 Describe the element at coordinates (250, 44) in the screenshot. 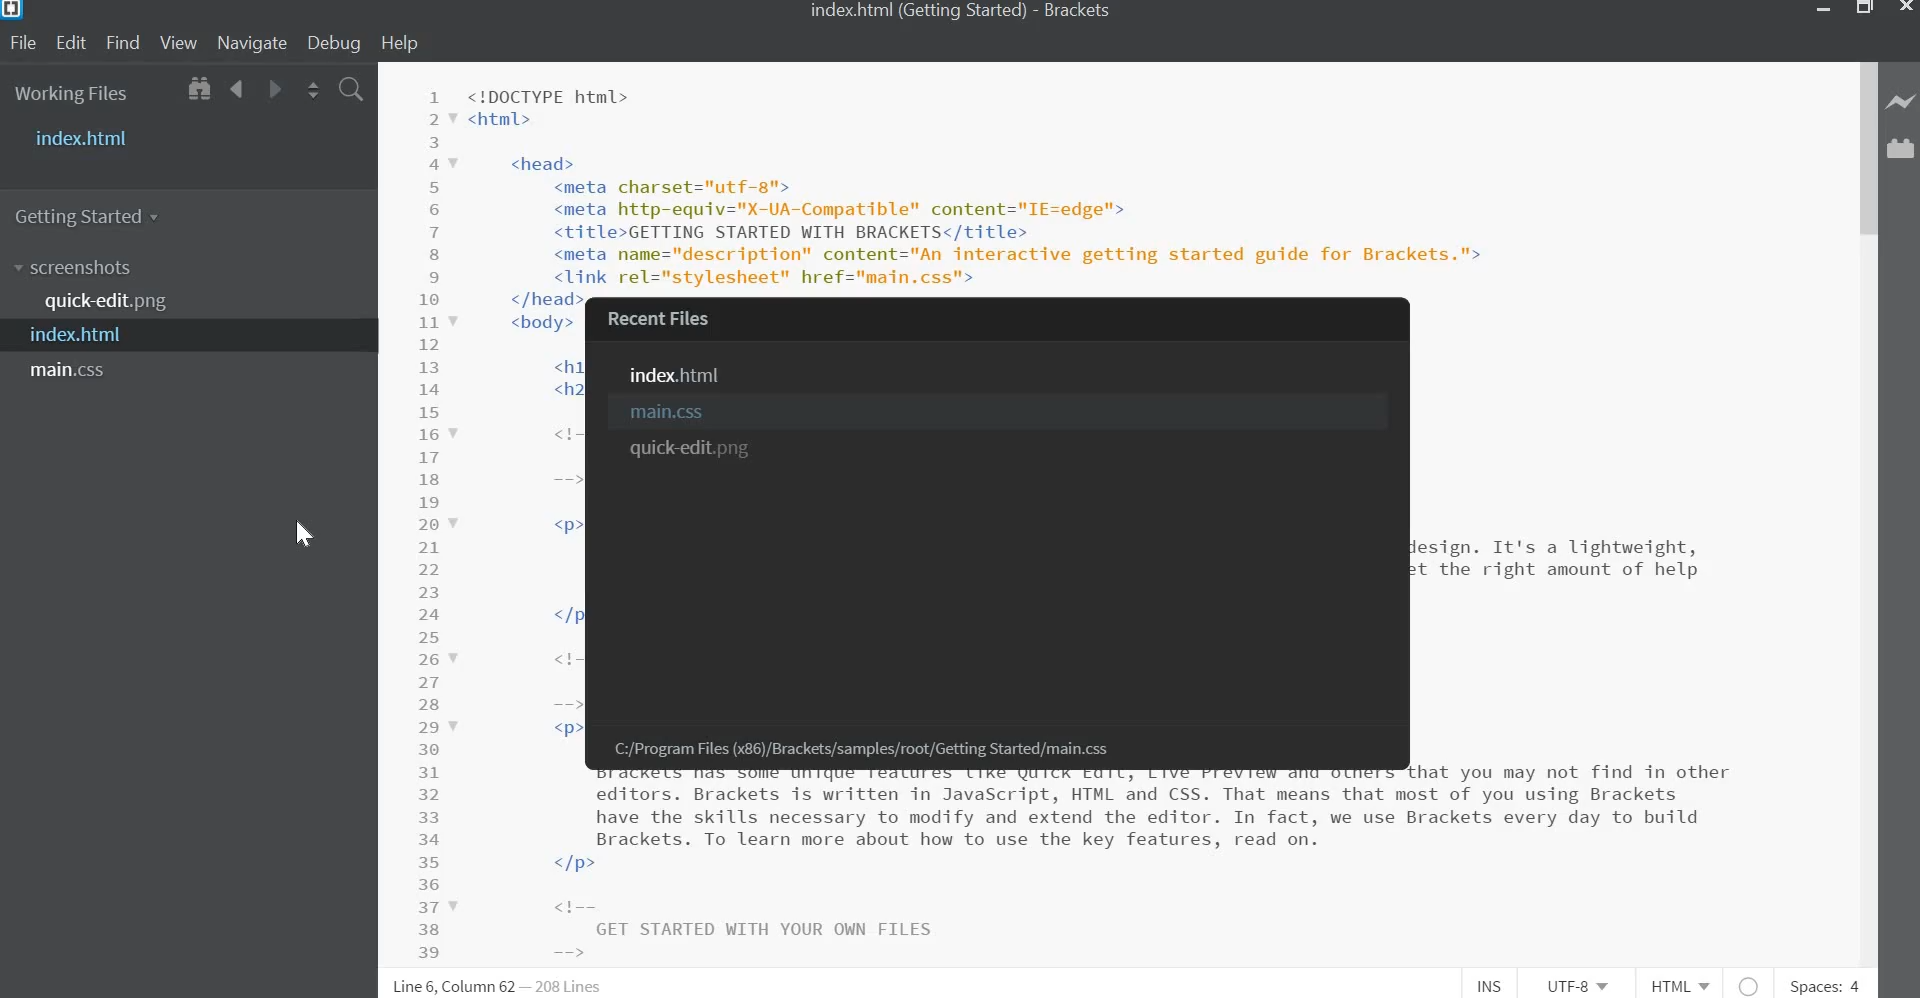

I see `Navigate` at that location.